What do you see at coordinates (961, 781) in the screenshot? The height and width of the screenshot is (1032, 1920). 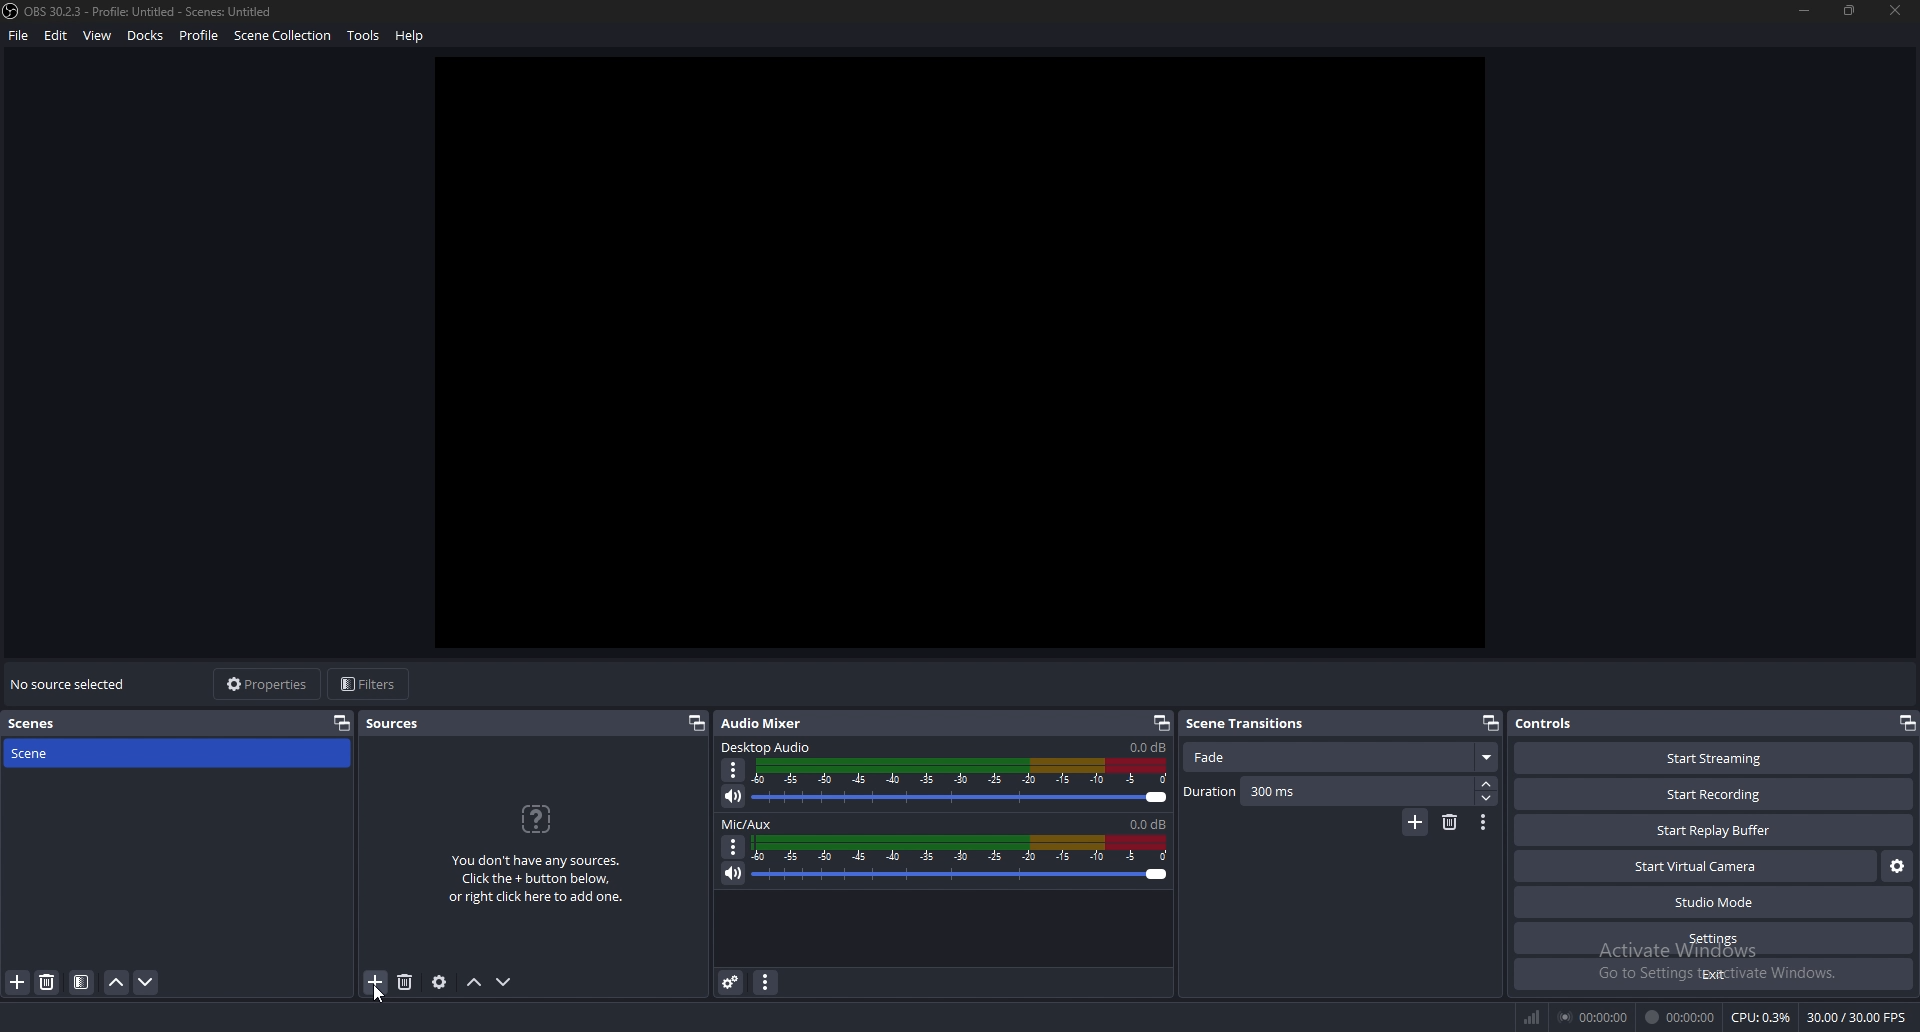 I see `volume adjust` at bounding box center [961, 781].